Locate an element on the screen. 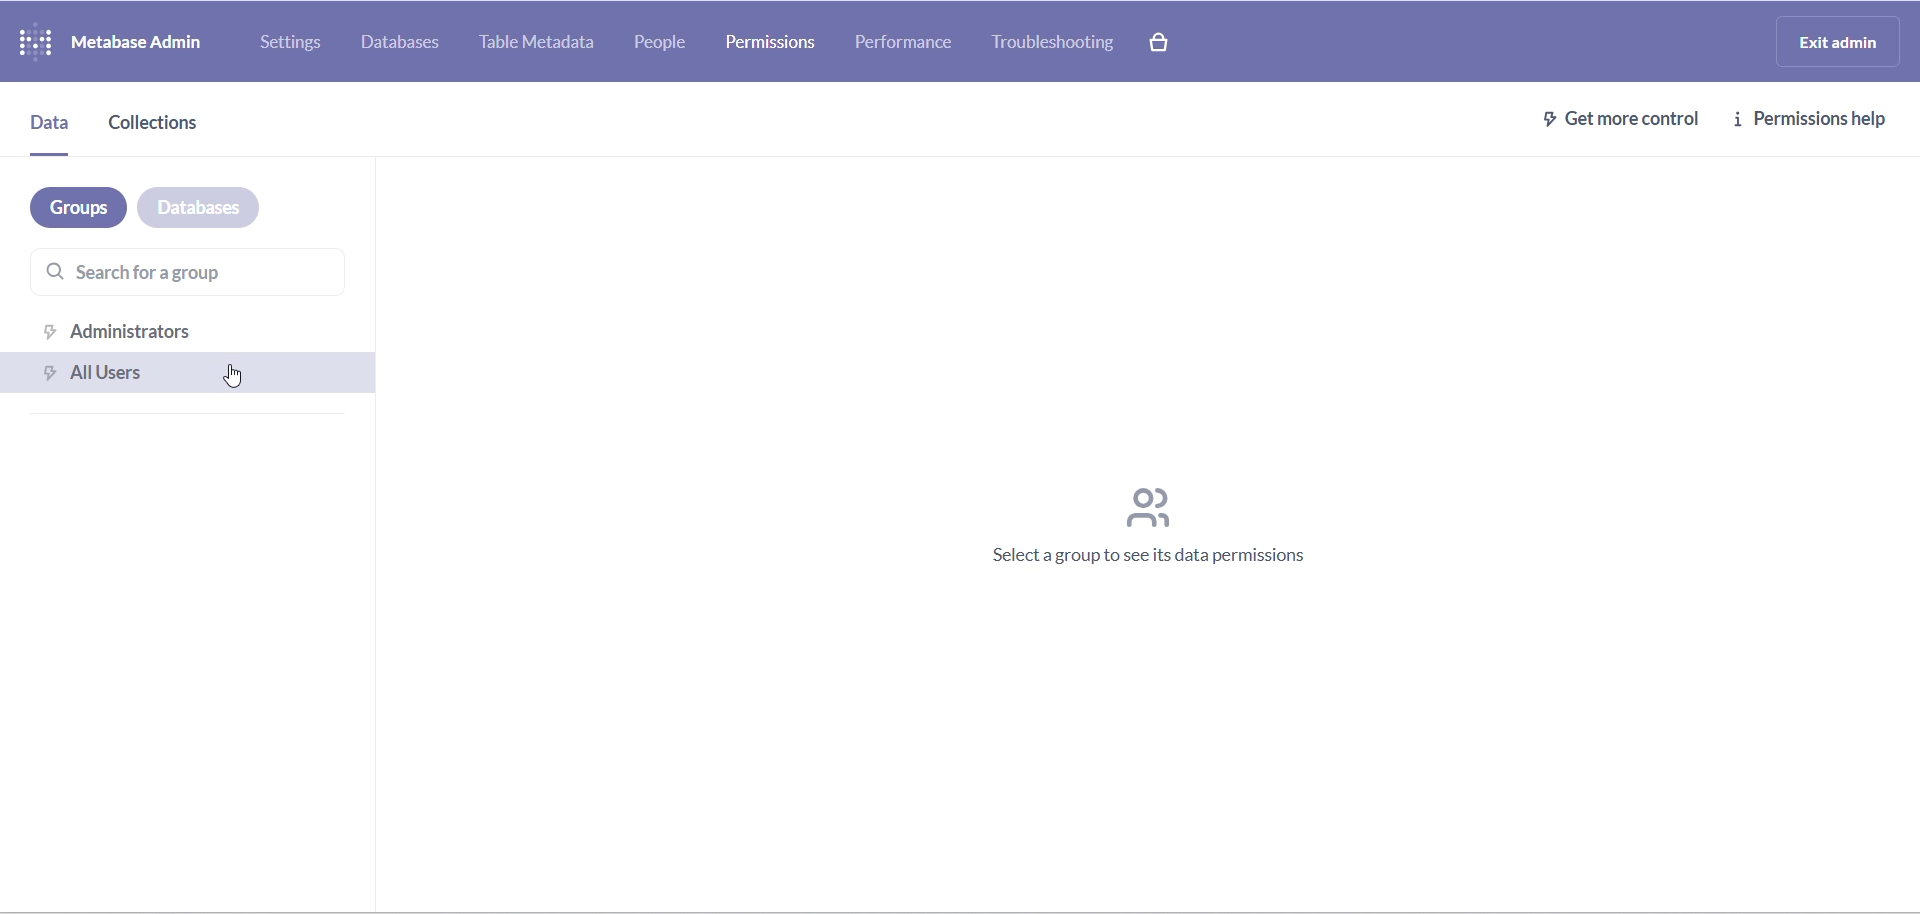 This screenshot has width=1920, height=914. databases is located at coordinates (199, 211).